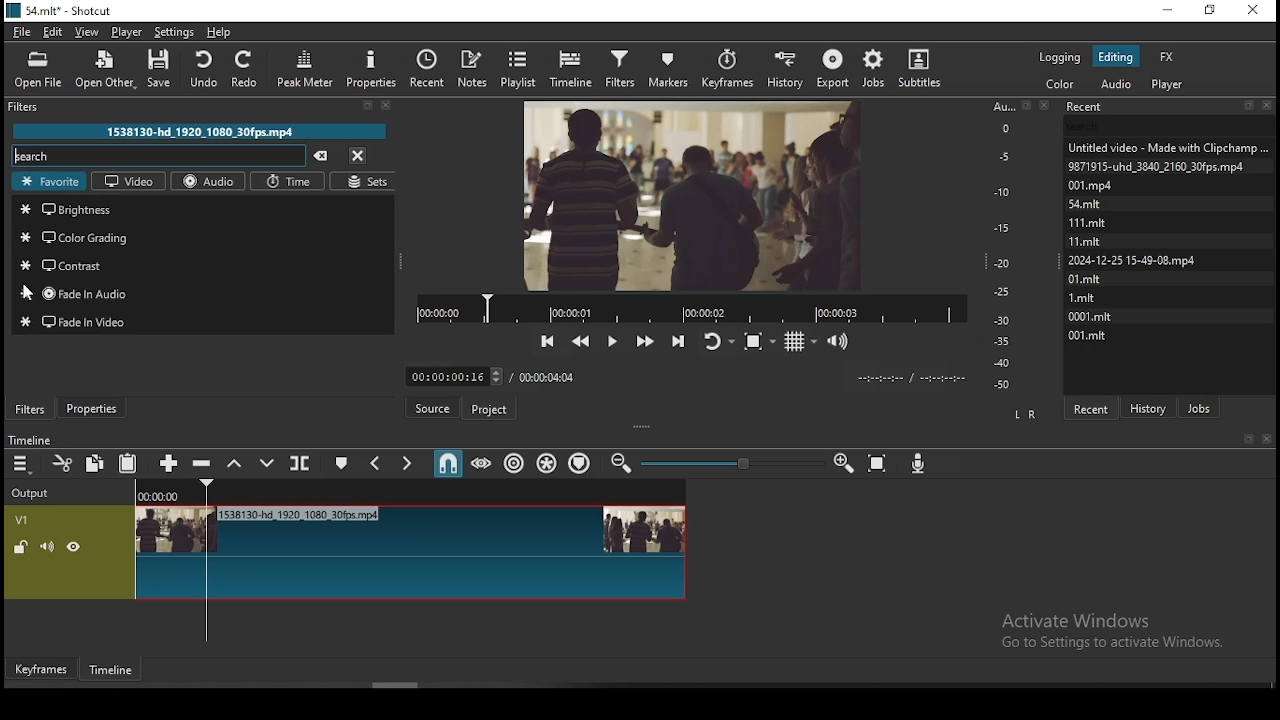 The width and height of the screenshot is (1280, 720). I want to click on open file, so click(41, 69).